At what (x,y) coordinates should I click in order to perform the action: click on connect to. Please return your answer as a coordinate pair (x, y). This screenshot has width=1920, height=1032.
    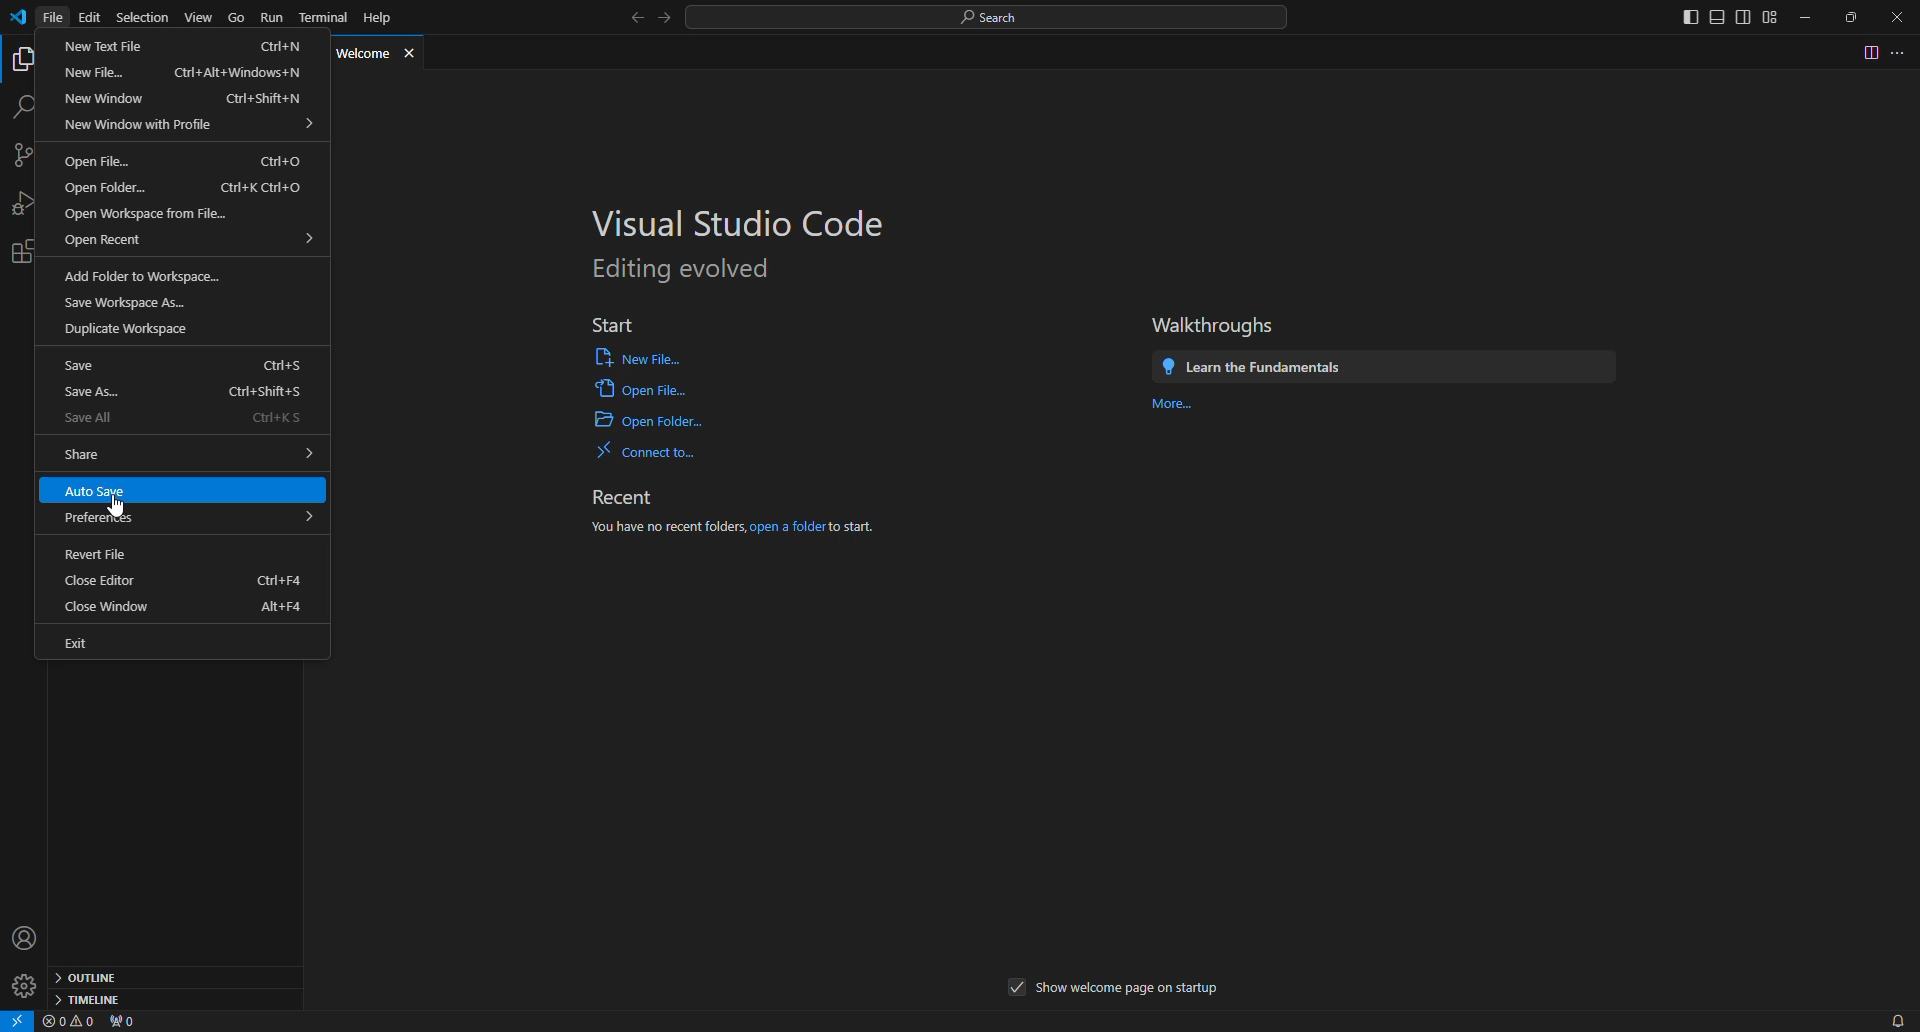
    Looking at the image, I should click on (650, 452).